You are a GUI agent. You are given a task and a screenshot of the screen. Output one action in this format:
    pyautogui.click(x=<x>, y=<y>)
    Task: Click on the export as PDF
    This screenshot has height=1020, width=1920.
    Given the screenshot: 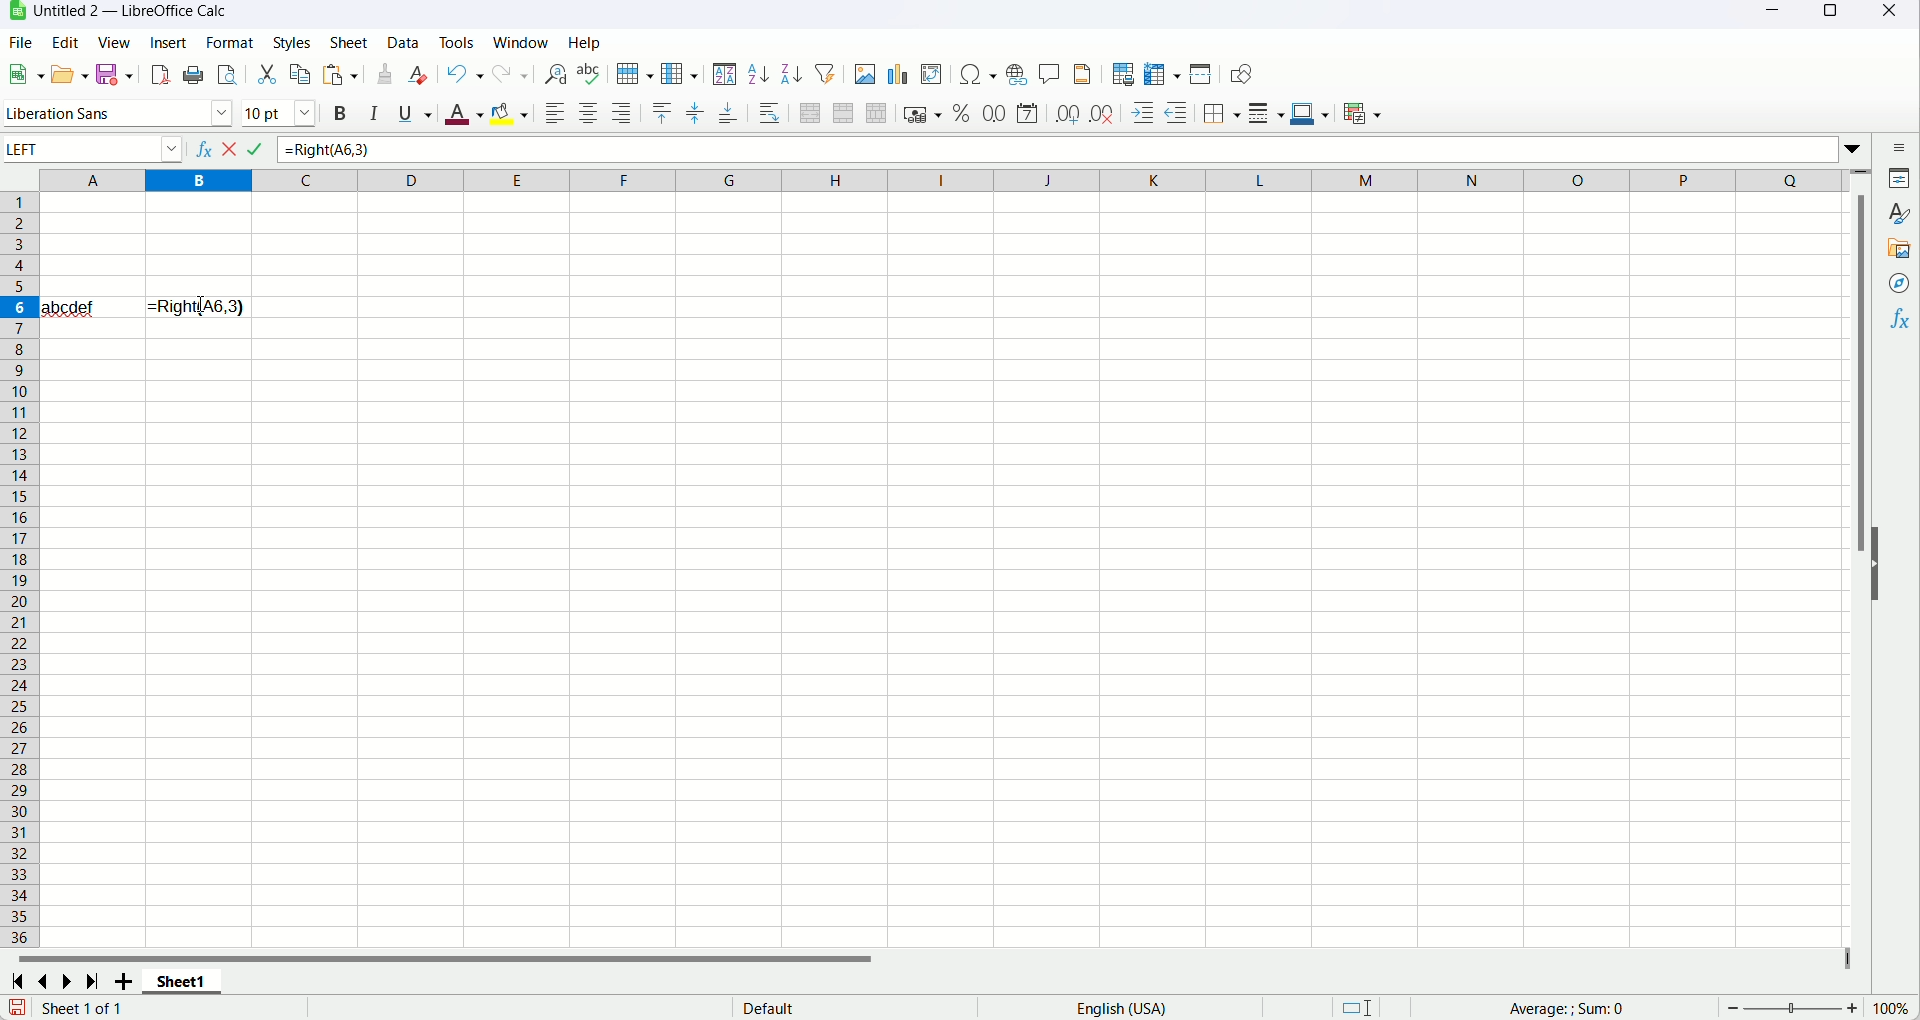 What is the action you would take?
    pyautogui.click(x=161, y=75)
    